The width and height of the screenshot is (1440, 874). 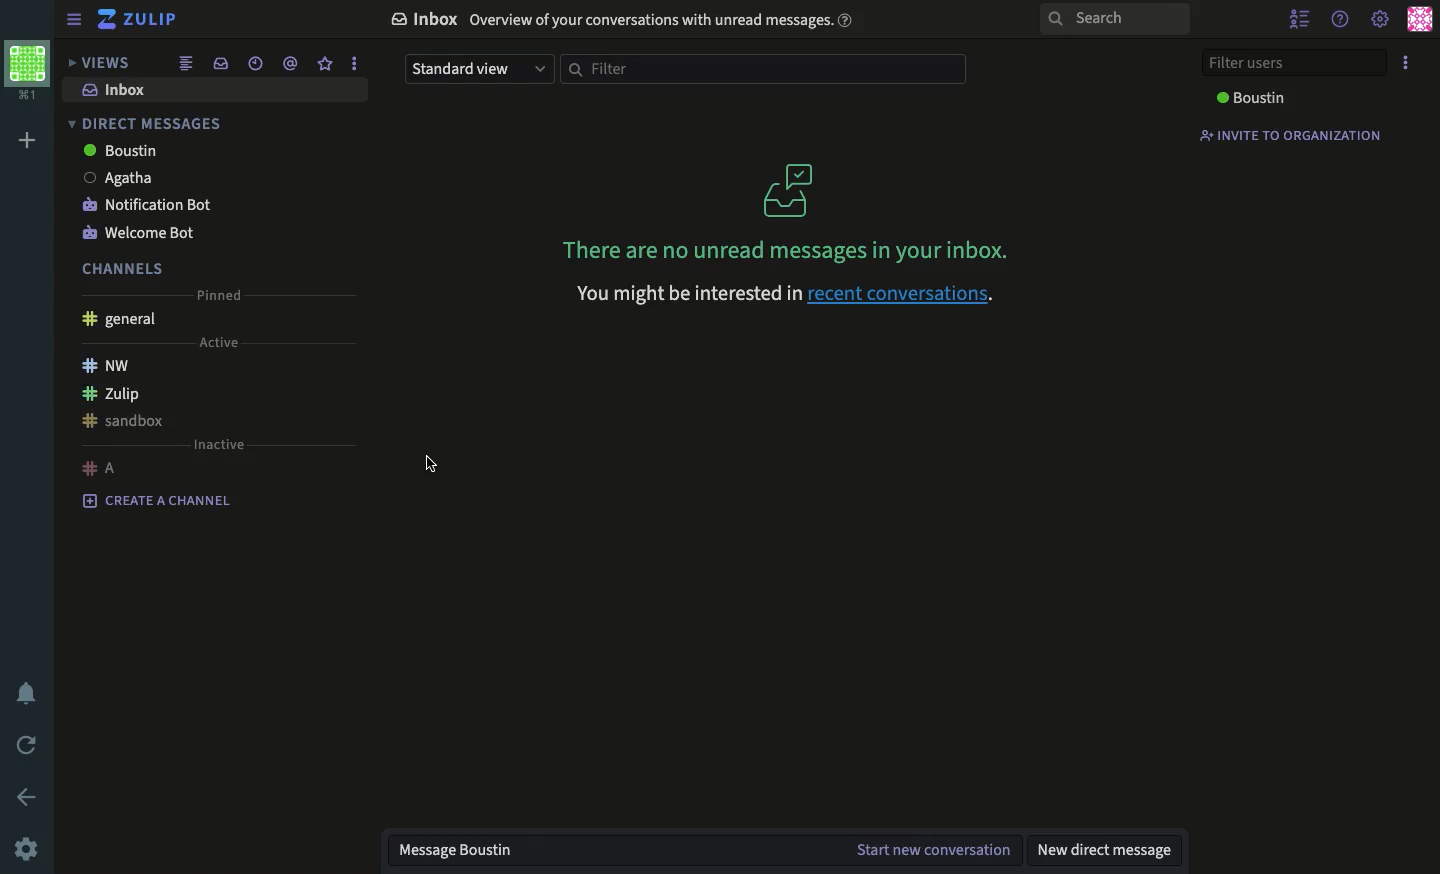 What do you see at coordinates (121, 179) in the screenshot?
I see `Agatha` at bounding box center [121, 179].